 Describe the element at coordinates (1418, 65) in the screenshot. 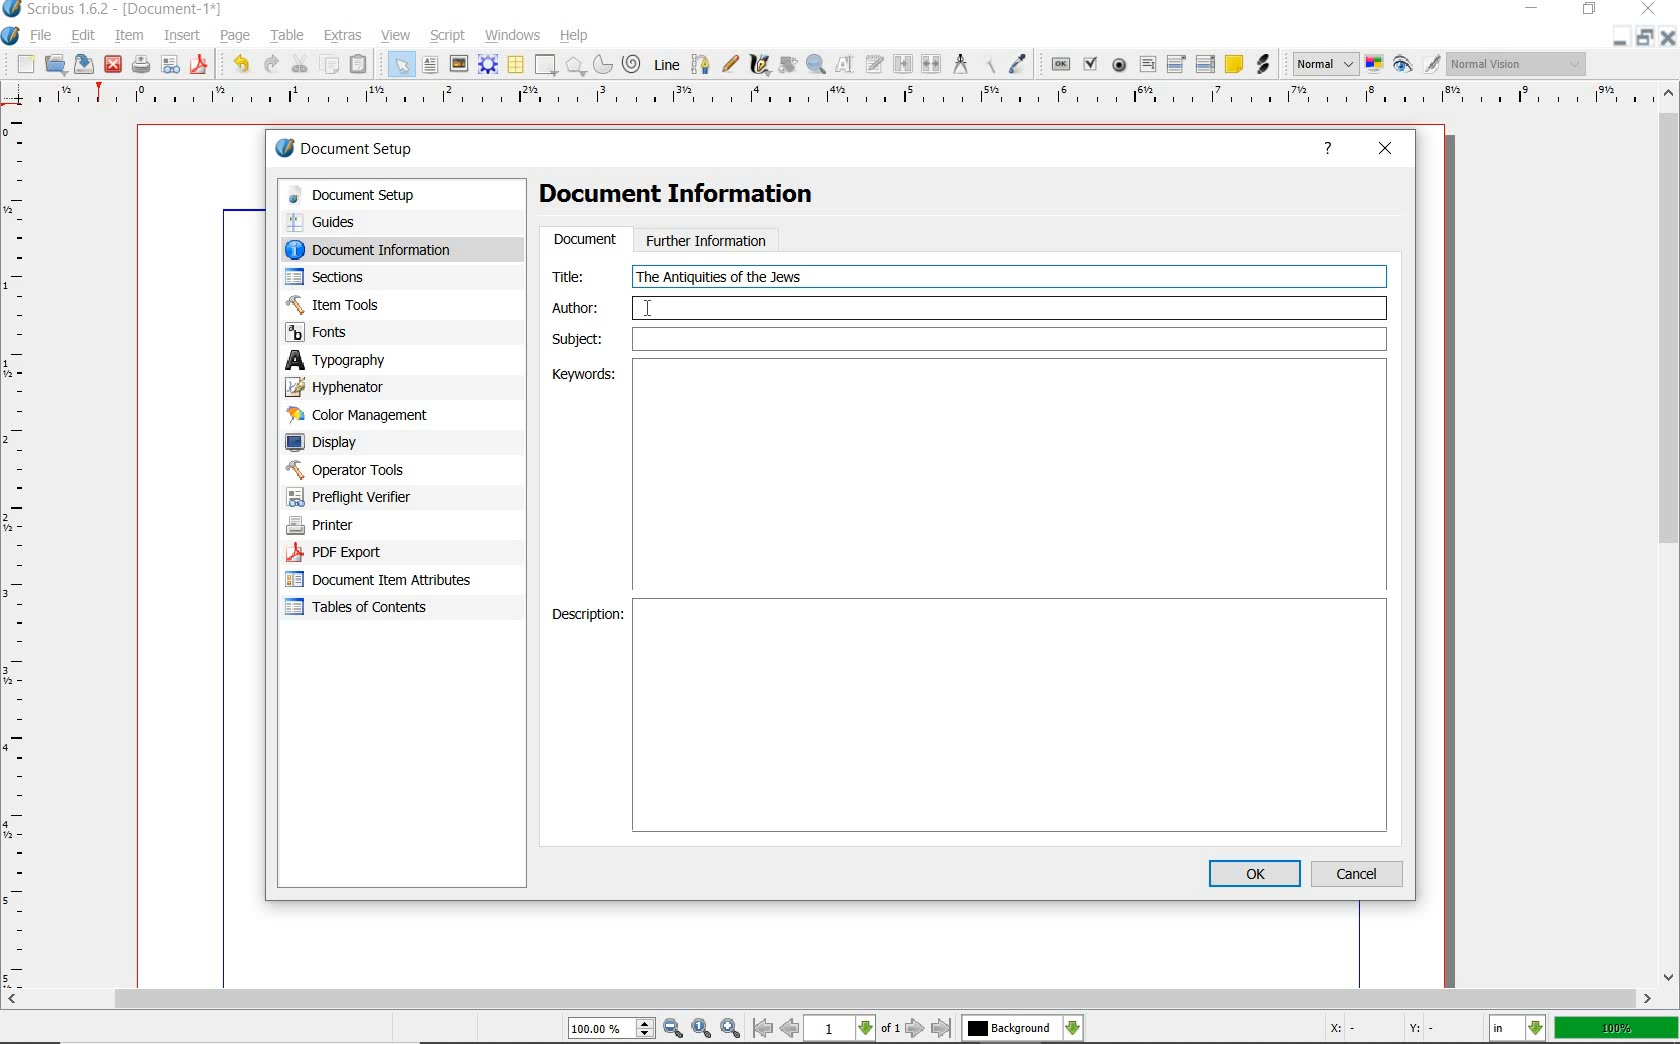

I see `preview mode` at that location.